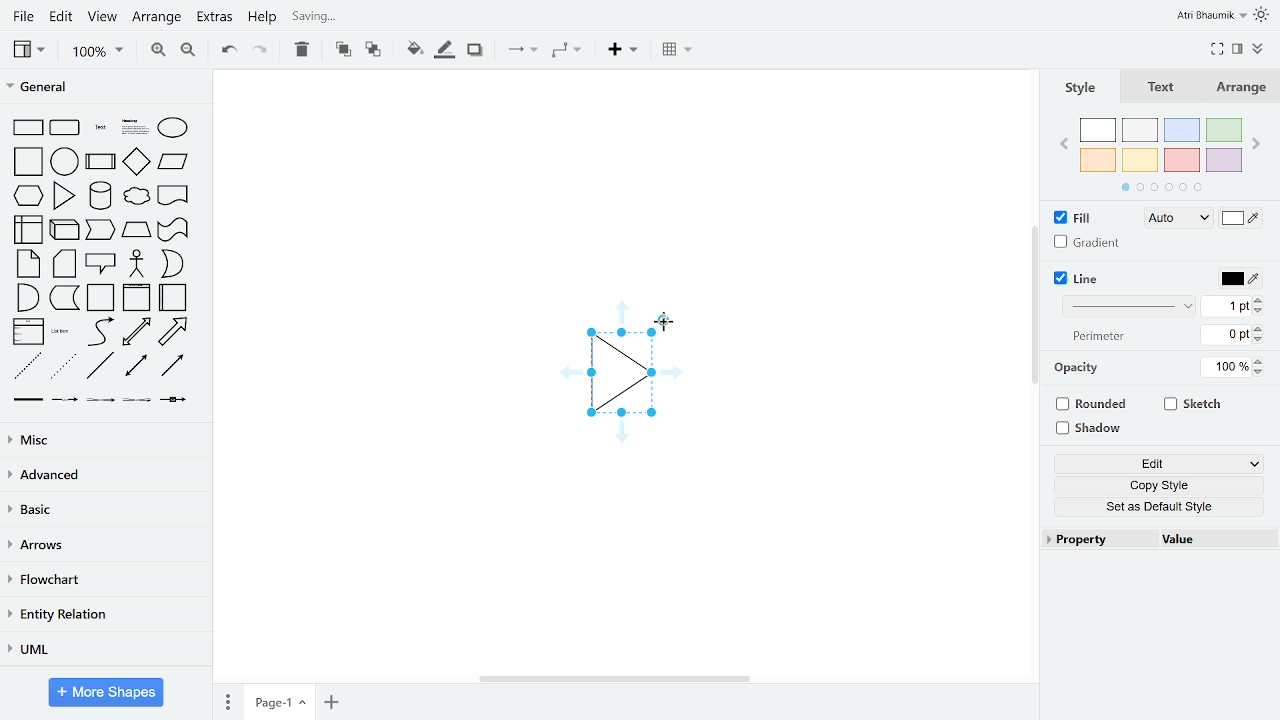 The image size is (1280, 720). What do you see at coordinates (24, 264) in the screenshot?
I see `note` at bounding box center [24, 264].